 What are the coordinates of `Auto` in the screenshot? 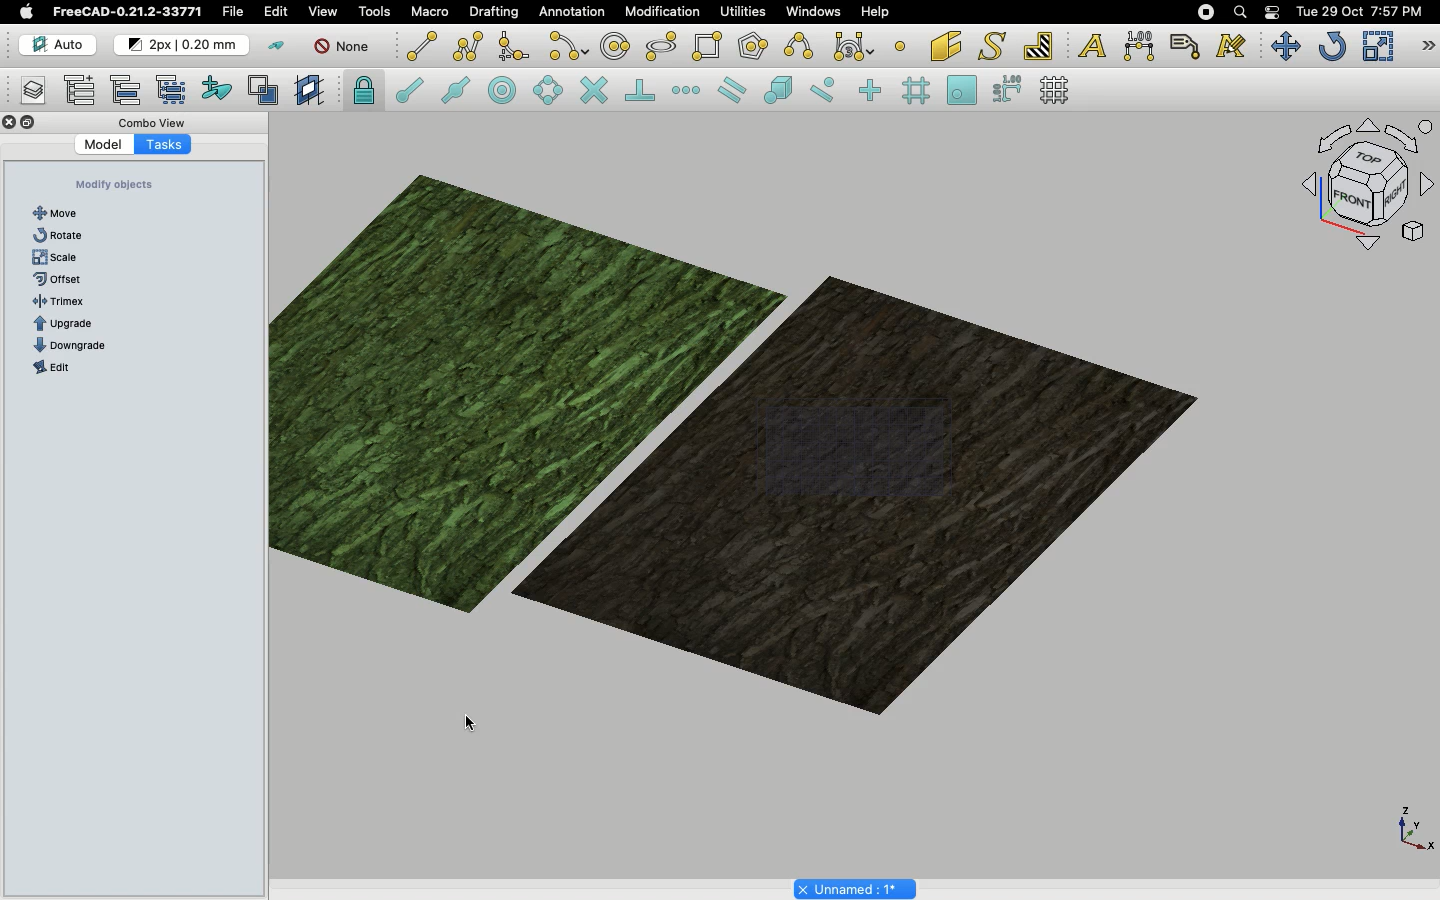 It's located at (59, 45).